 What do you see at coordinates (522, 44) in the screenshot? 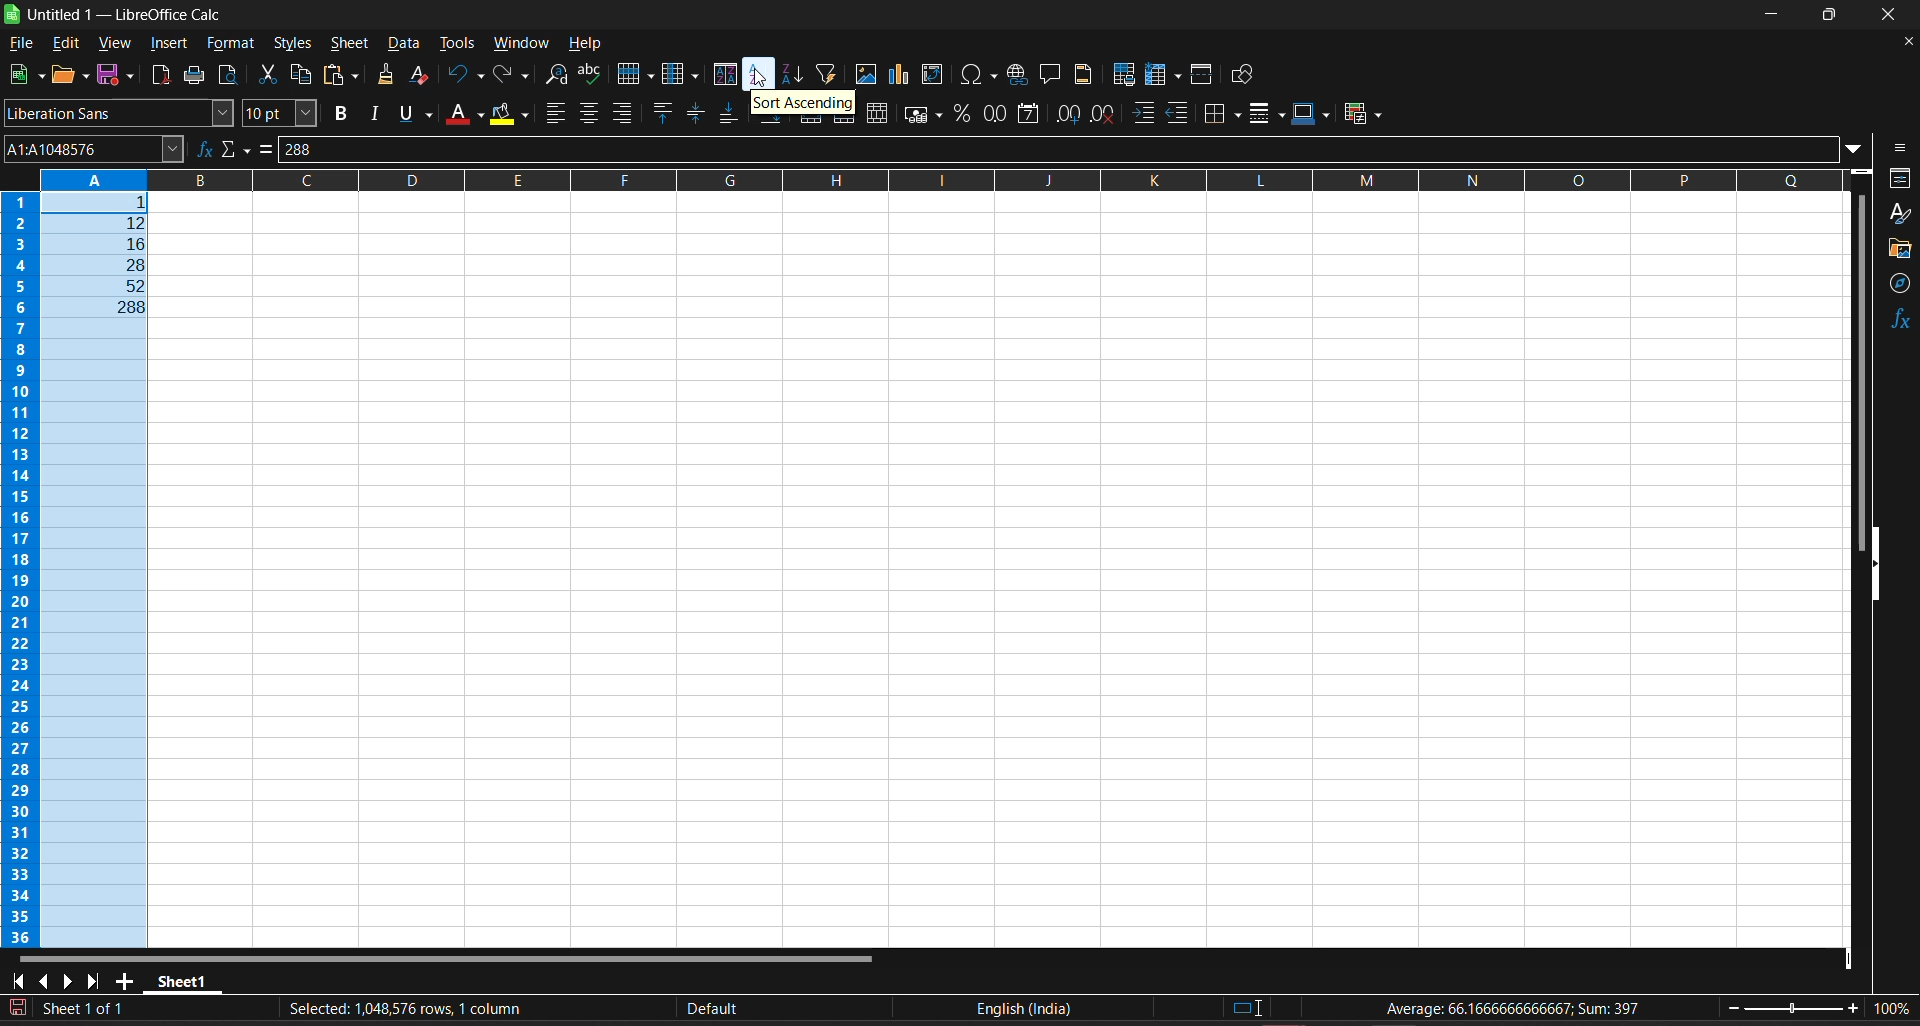
I see `window` at bounding box center [522, 44].